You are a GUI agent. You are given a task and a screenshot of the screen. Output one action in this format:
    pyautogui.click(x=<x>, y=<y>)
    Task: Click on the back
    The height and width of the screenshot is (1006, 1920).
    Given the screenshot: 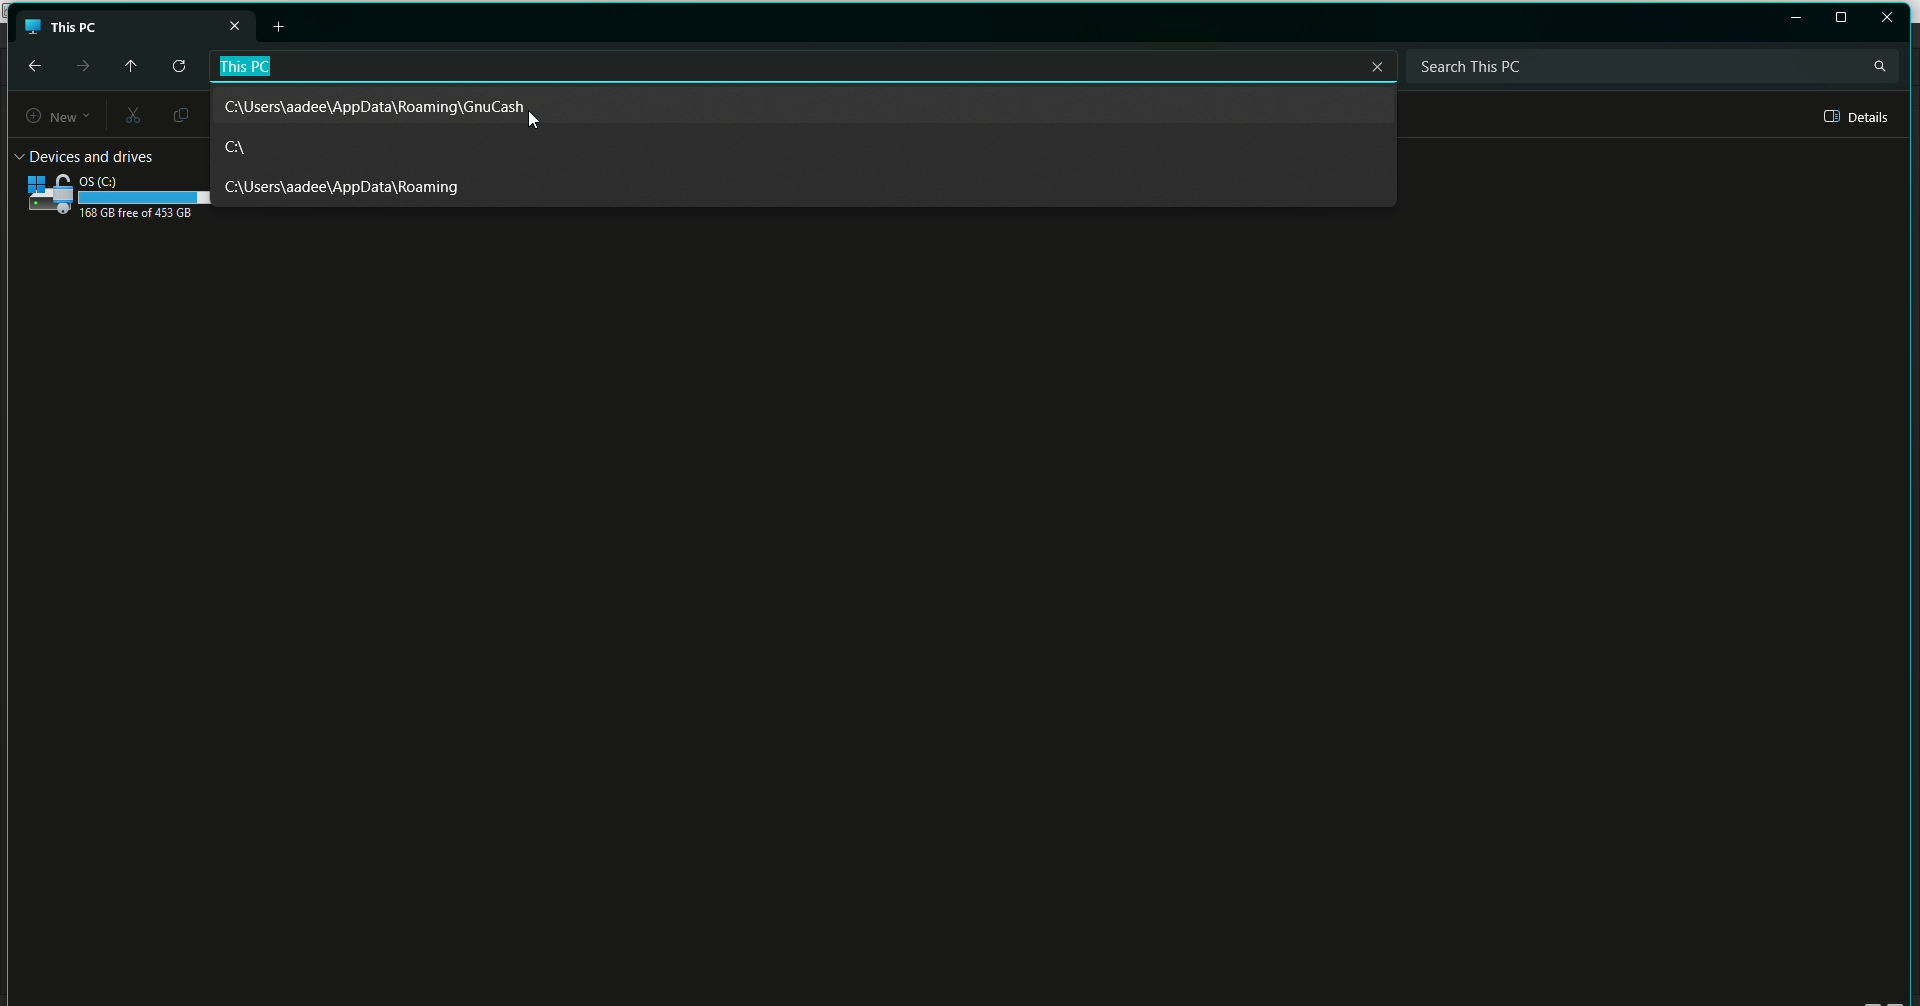 What is the action you would take?
    pyautogui.click(x=32, y=65)
    